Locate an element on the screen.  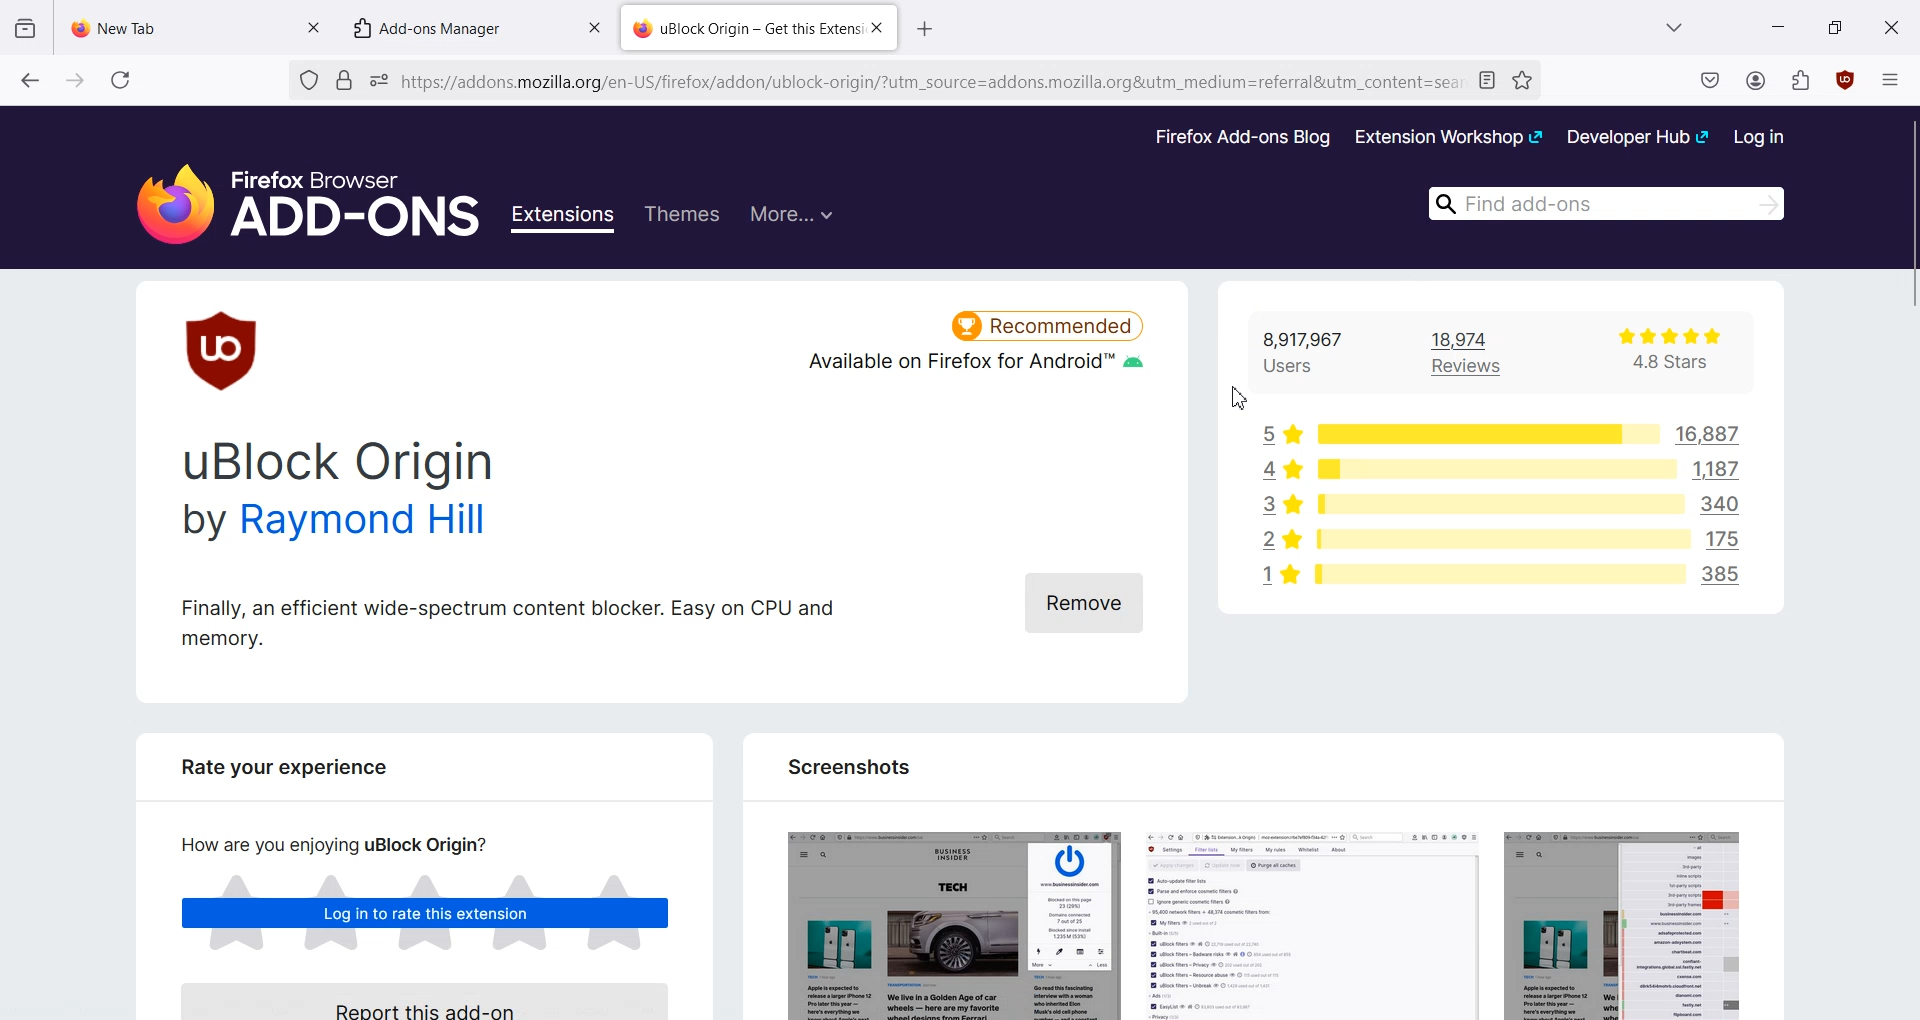
rating bar is located at coordinates (1495, 506).